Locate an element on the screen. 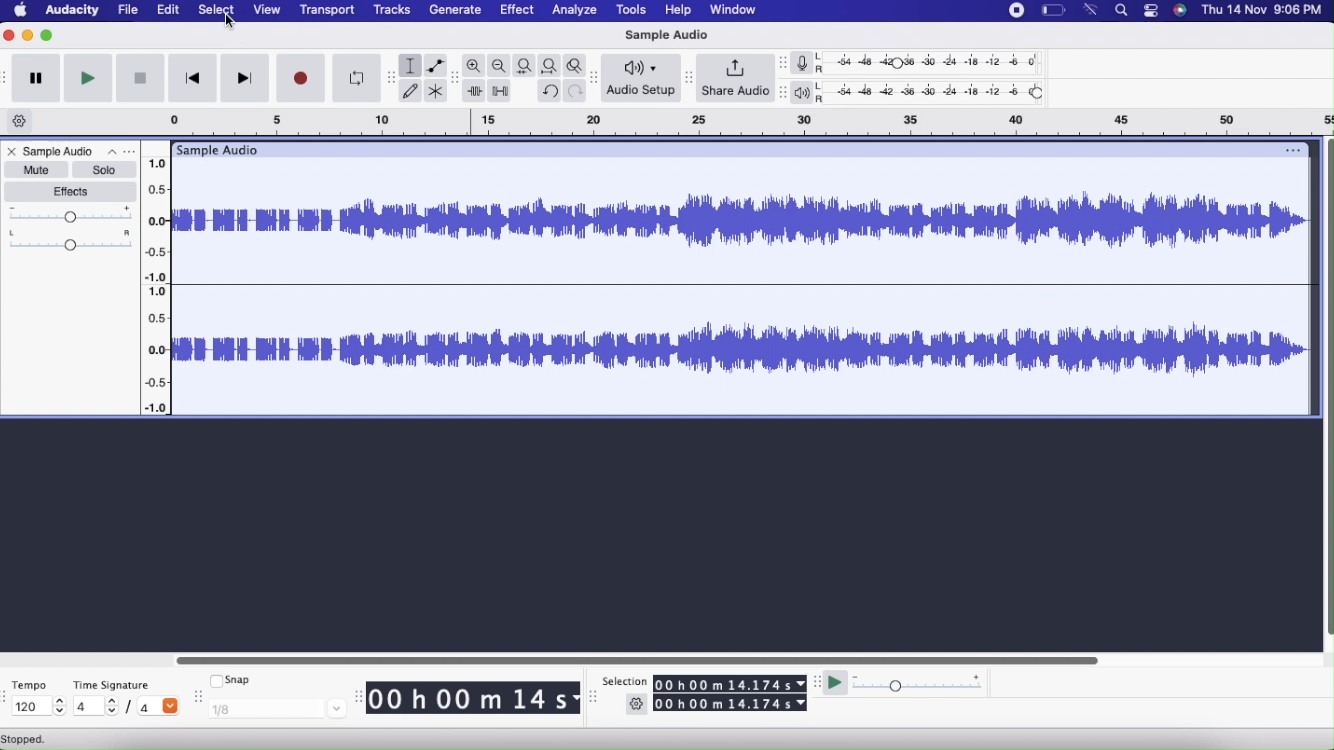  Draw tool is located at coordinates (412, 90).